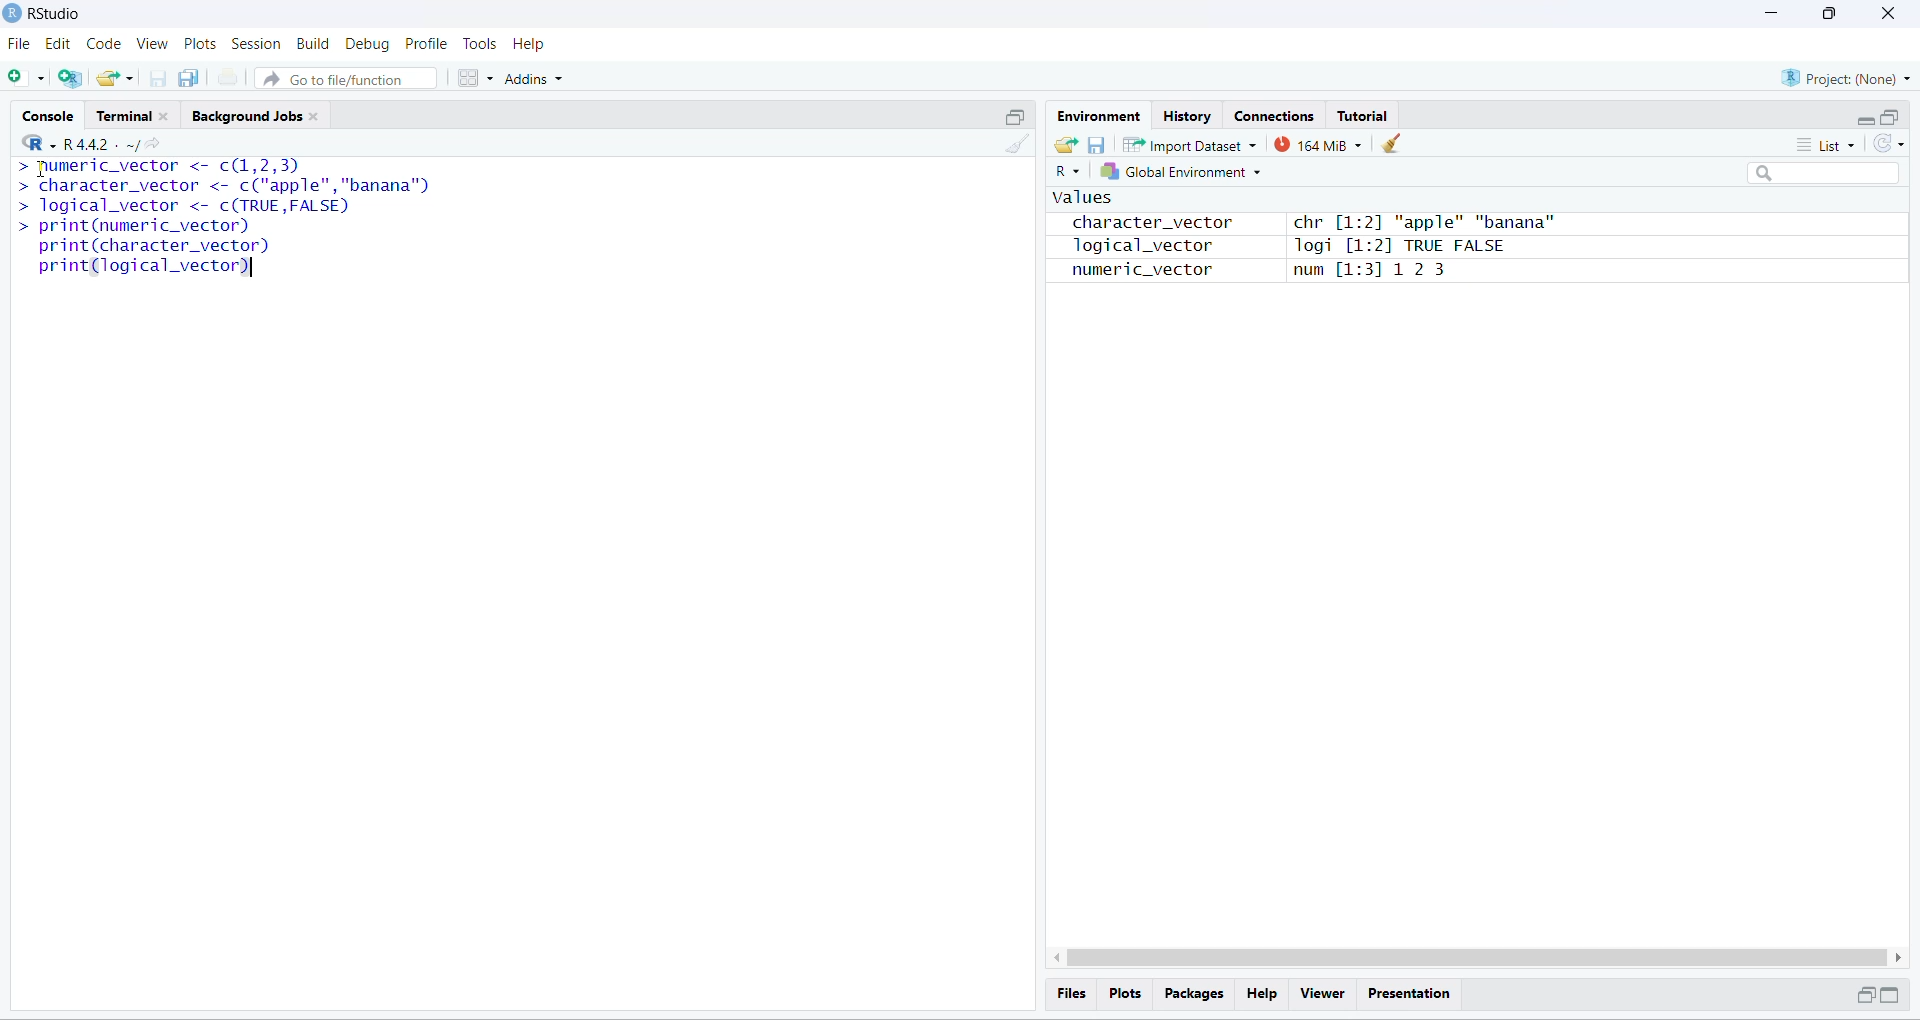  What do you see at coordinates (1826, 174) in the screenshot?
I see `search` at bounding box center [1826, 174].